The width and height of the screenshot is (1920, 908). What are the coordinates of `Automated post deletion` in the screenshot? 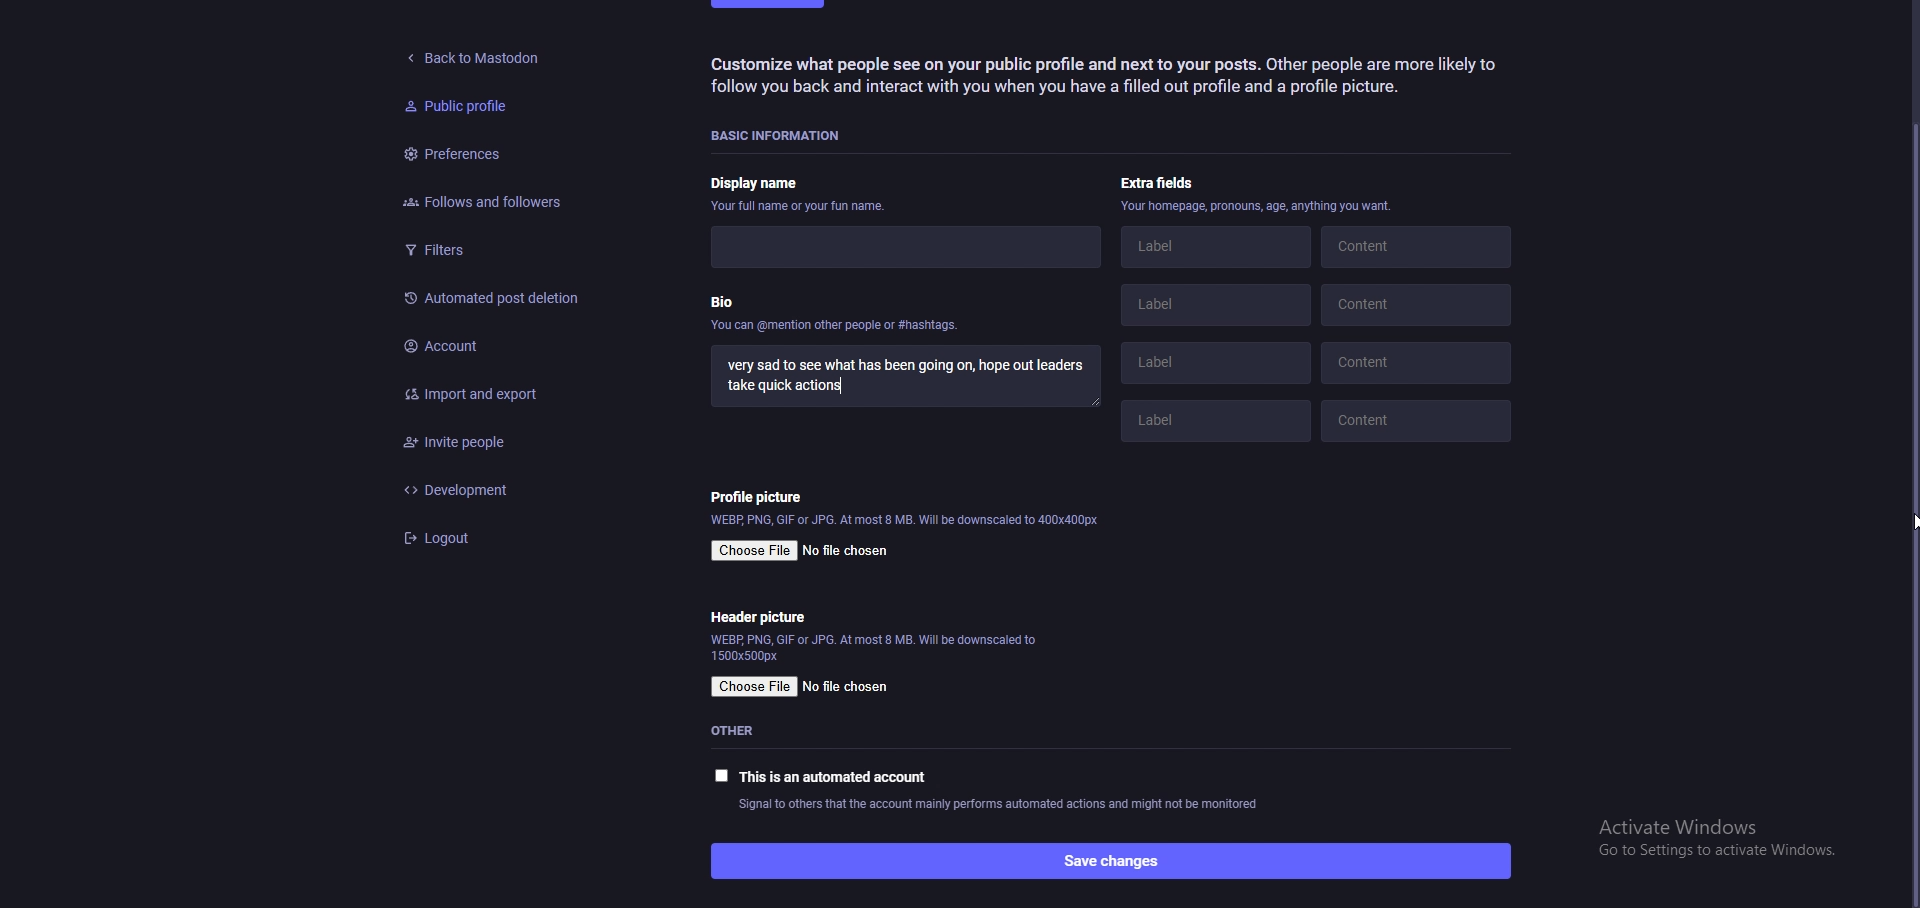 It's located at (494, 296).